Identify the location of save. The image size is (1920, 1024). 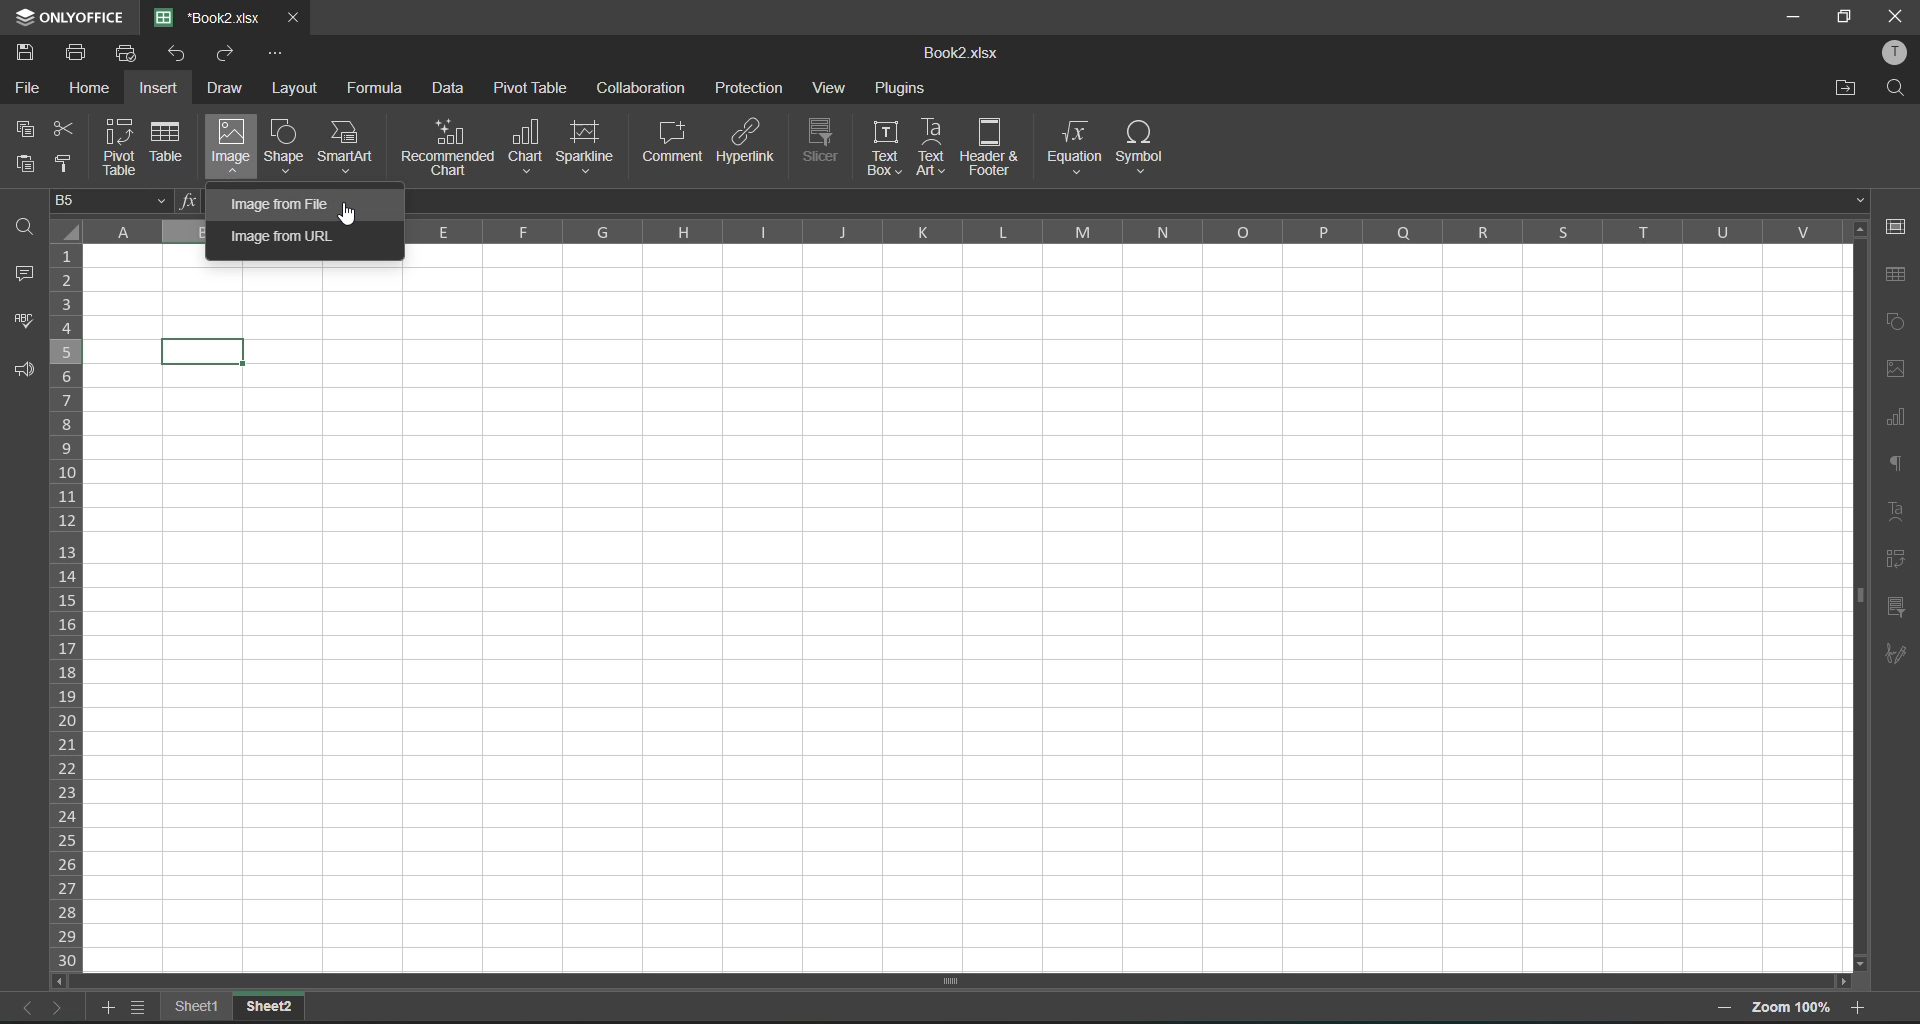
(31, 51).